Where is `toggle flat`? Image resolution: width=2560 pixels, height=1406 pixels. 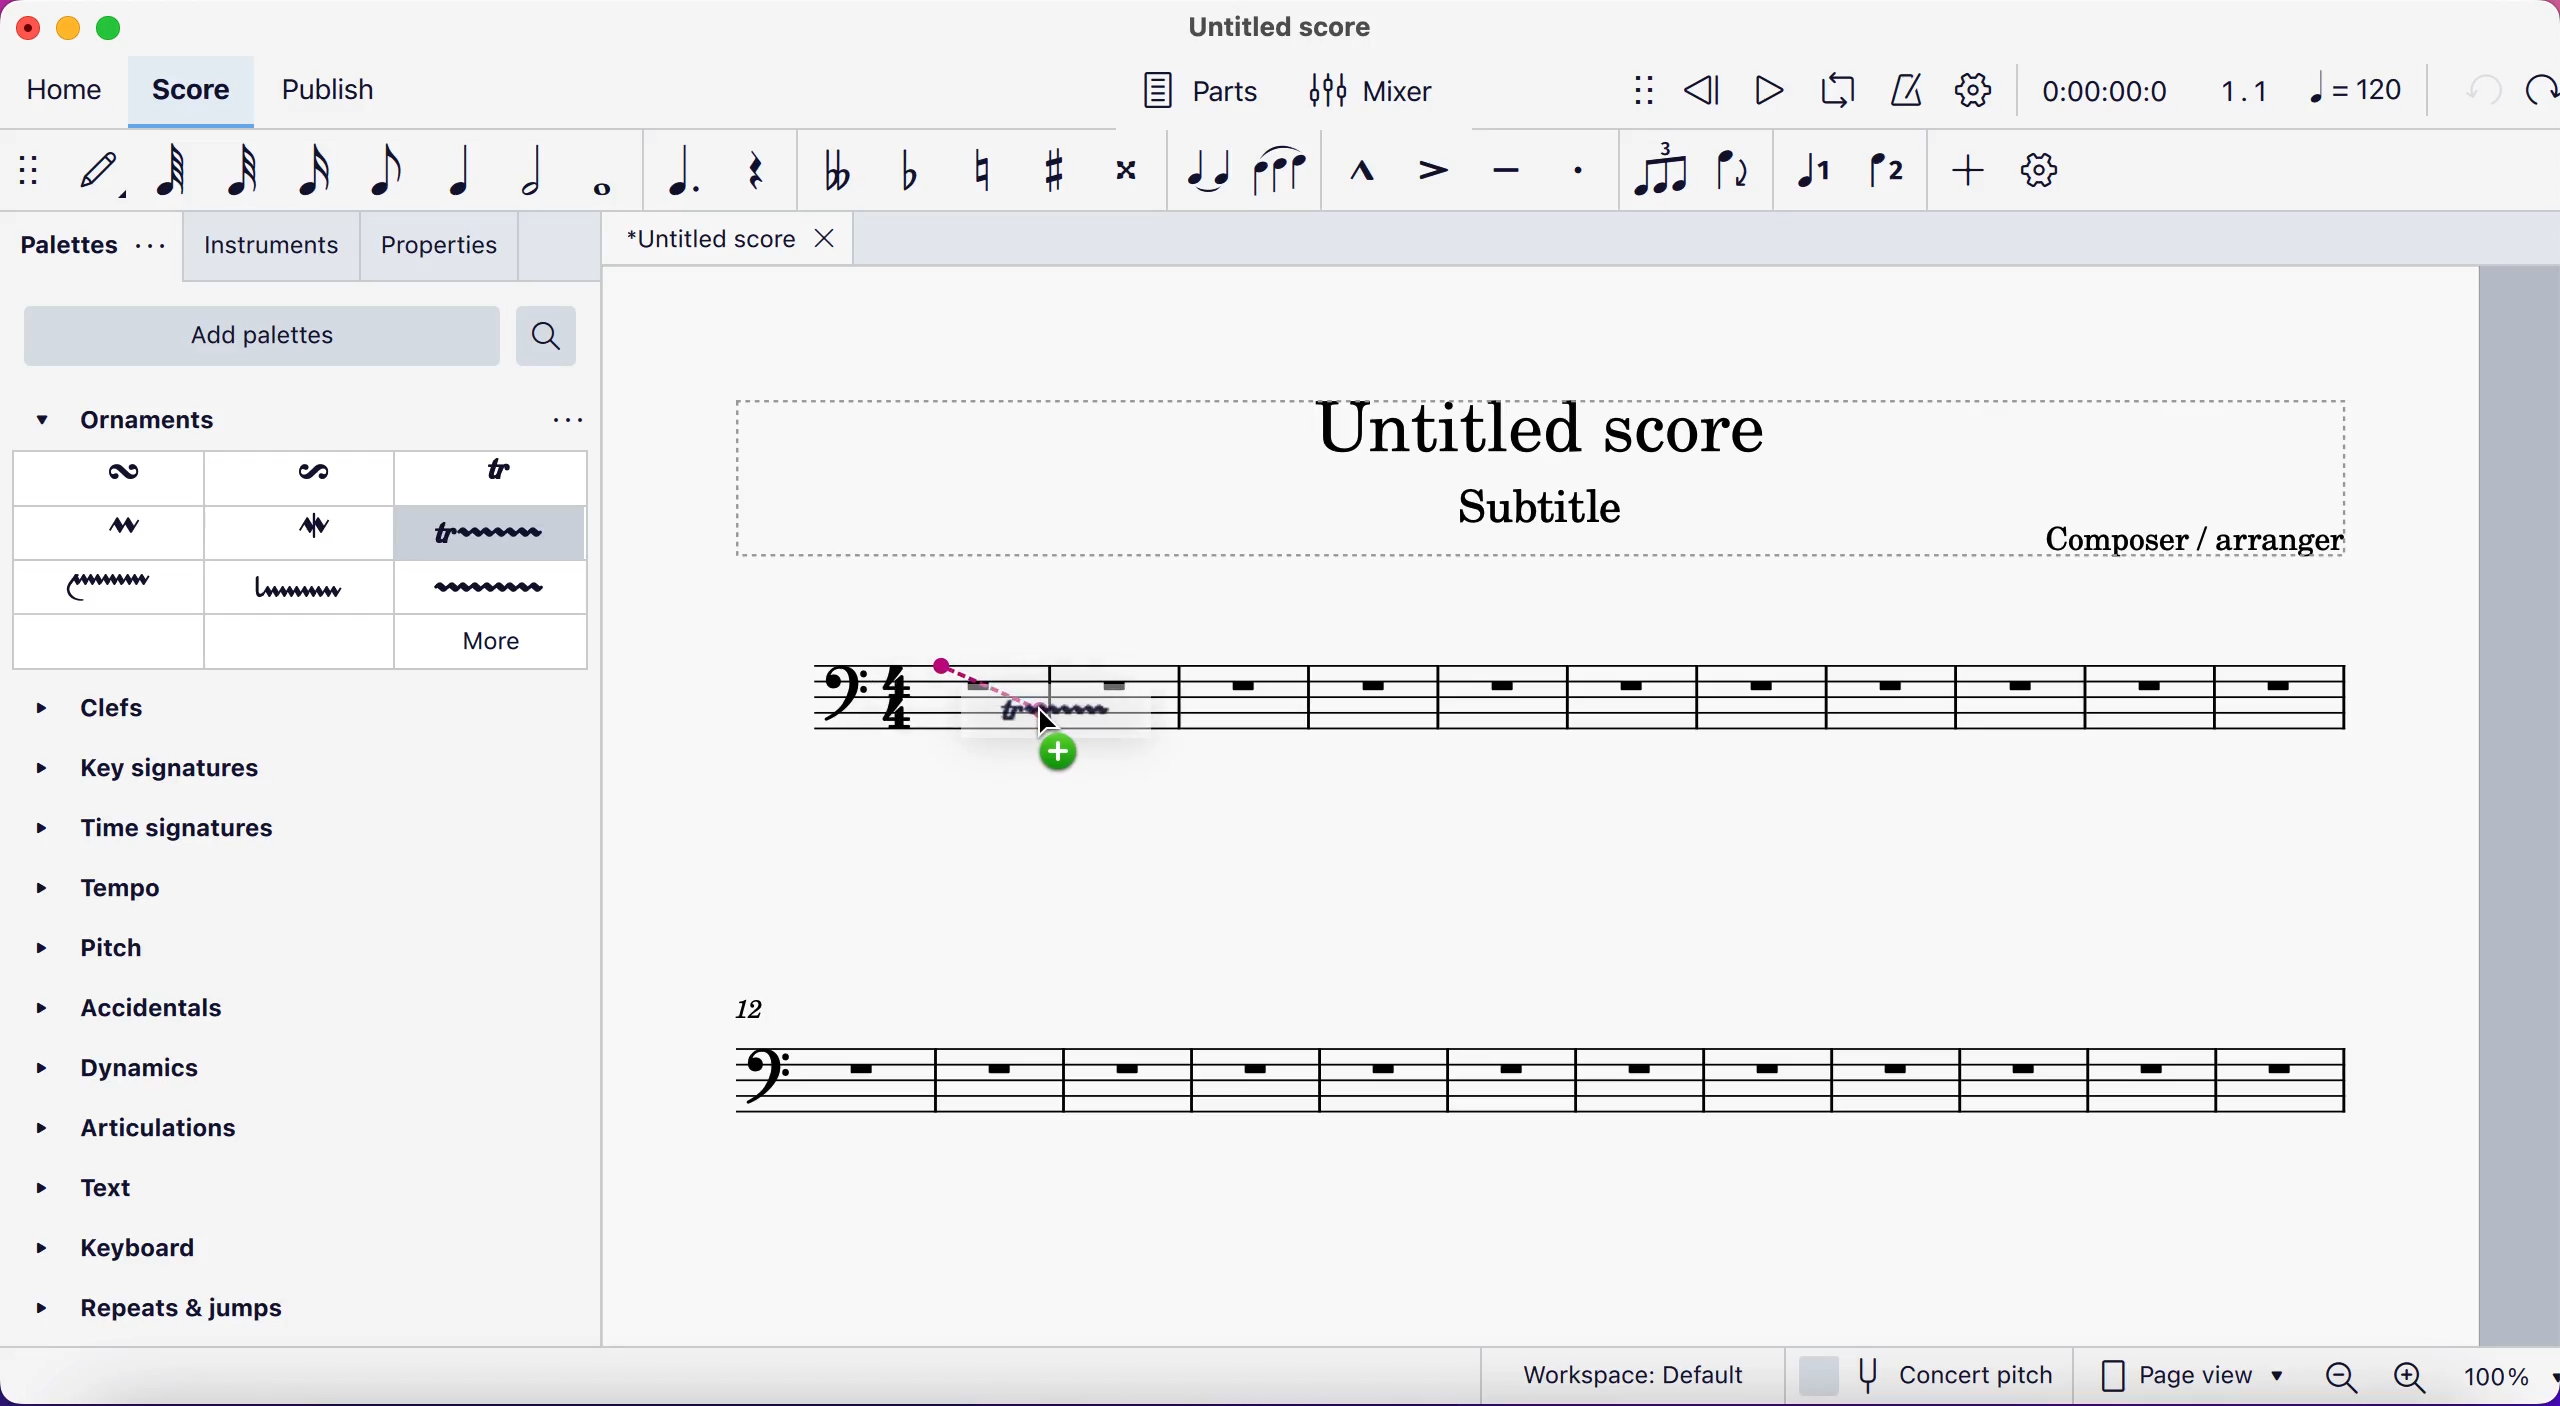
toggle flat is located at coordinates (906, 172).